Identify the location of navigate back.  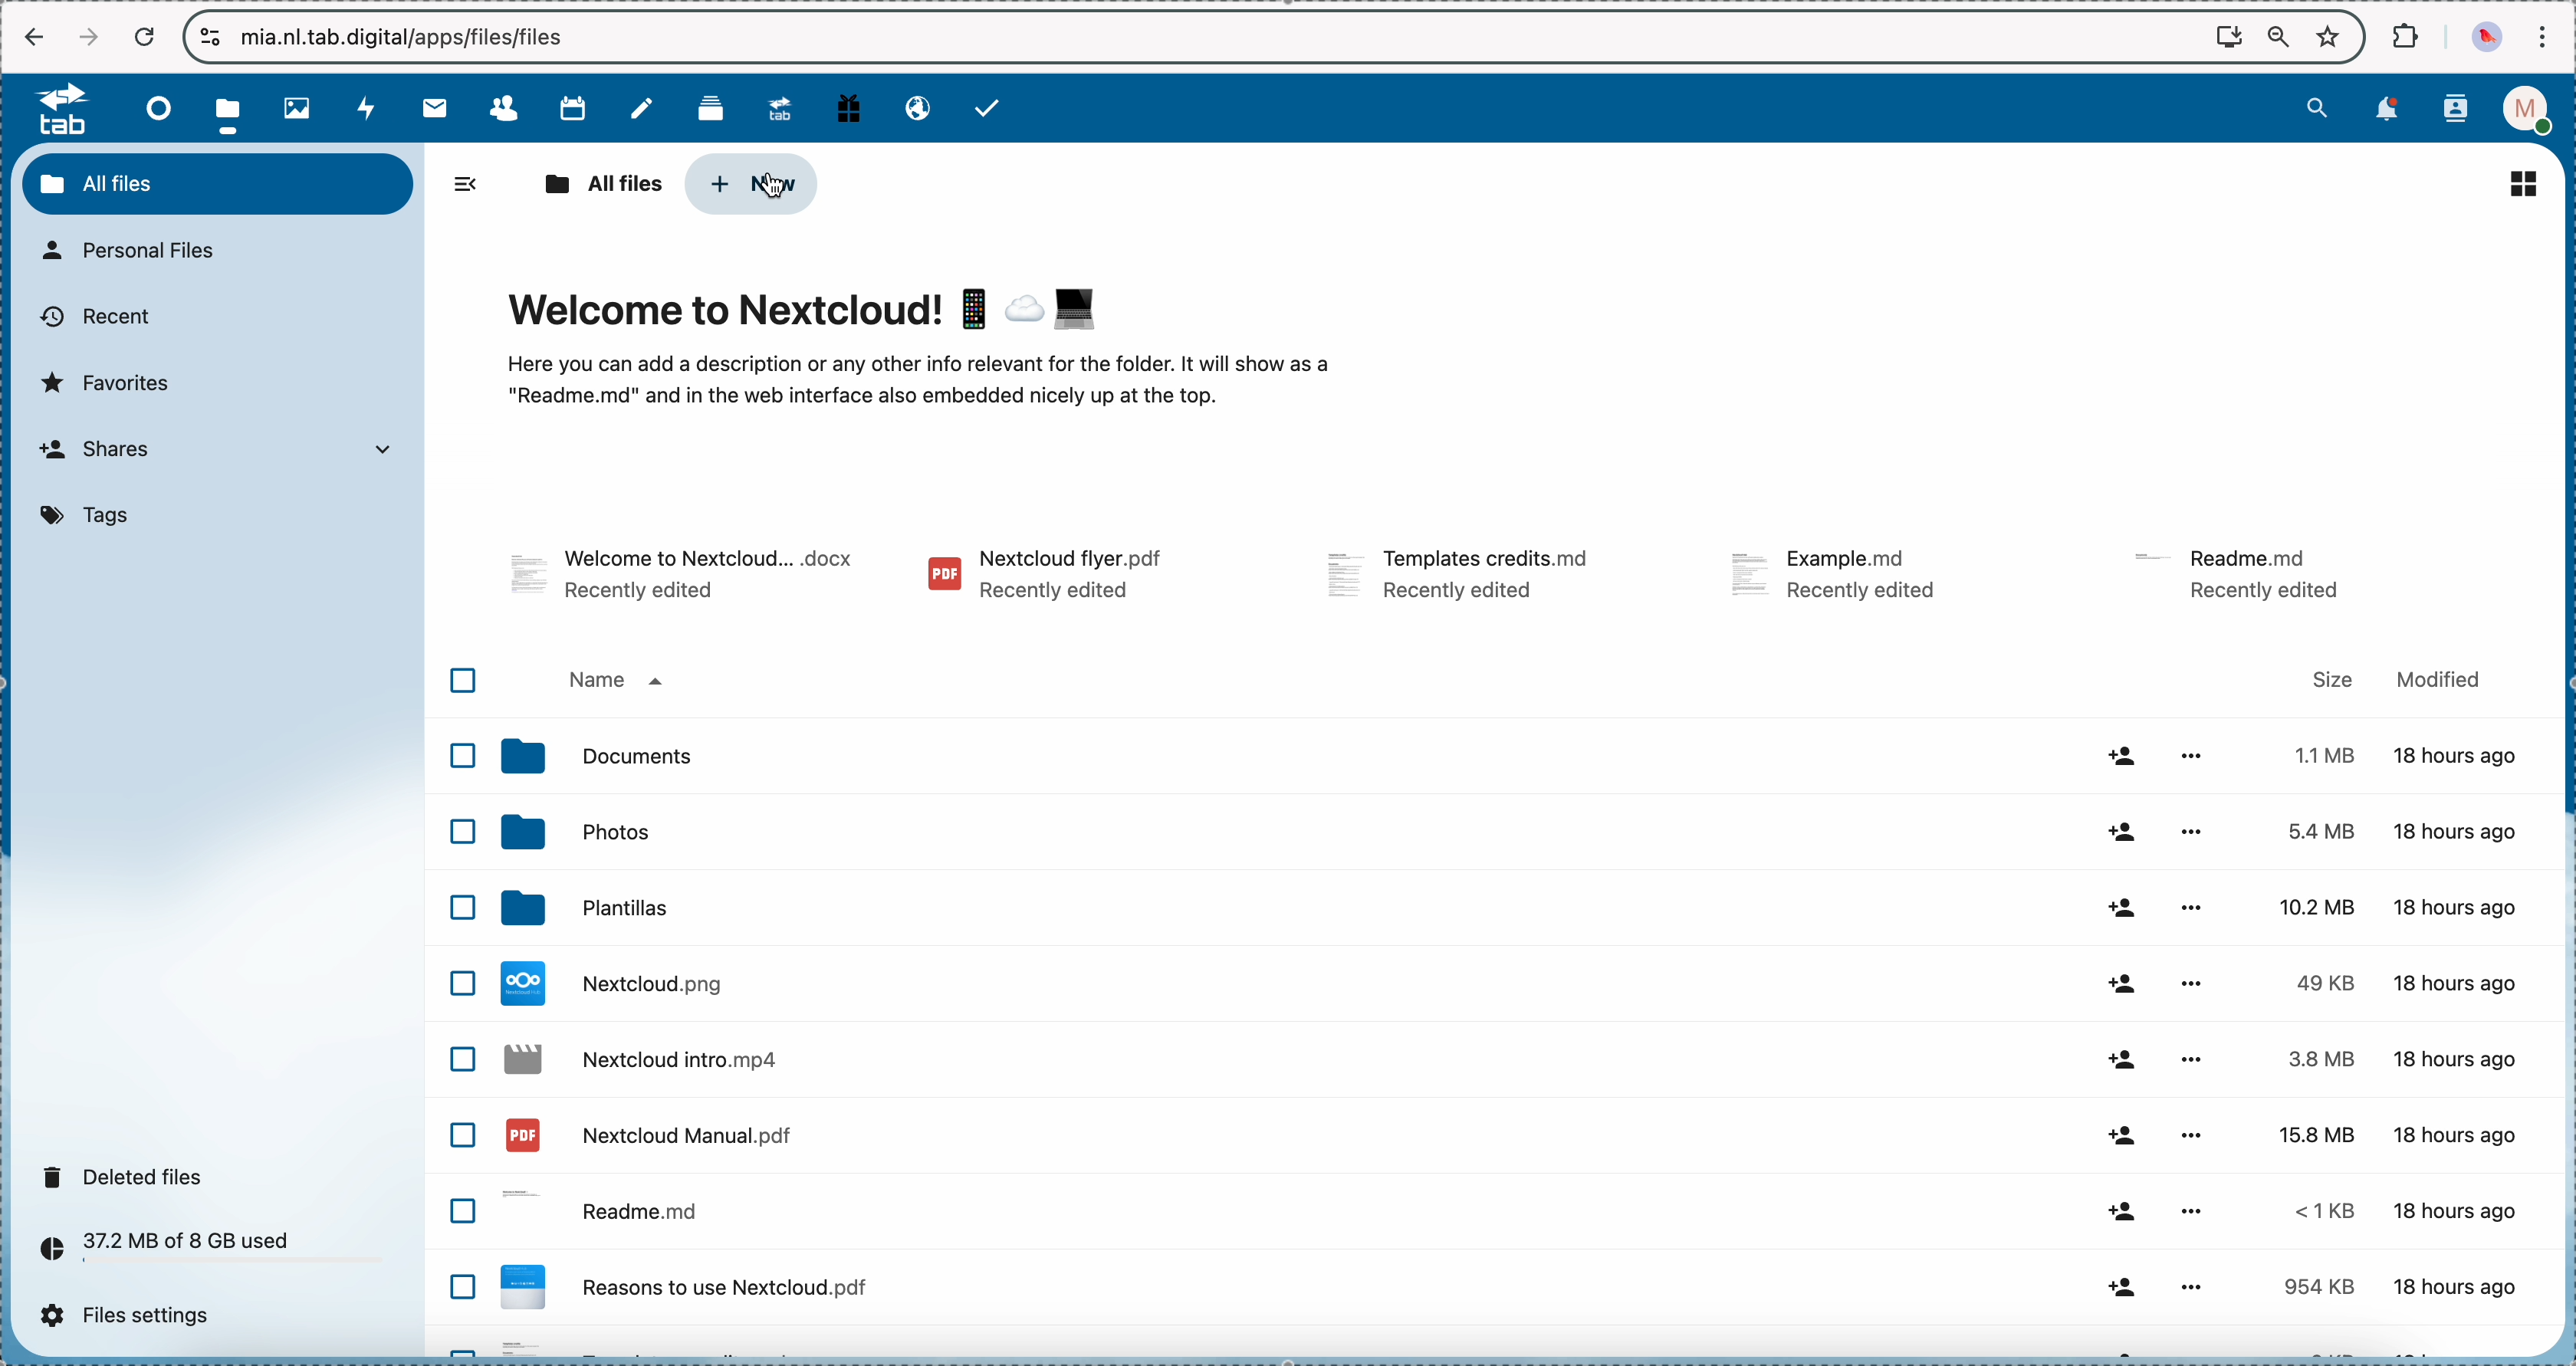
(35, 39).